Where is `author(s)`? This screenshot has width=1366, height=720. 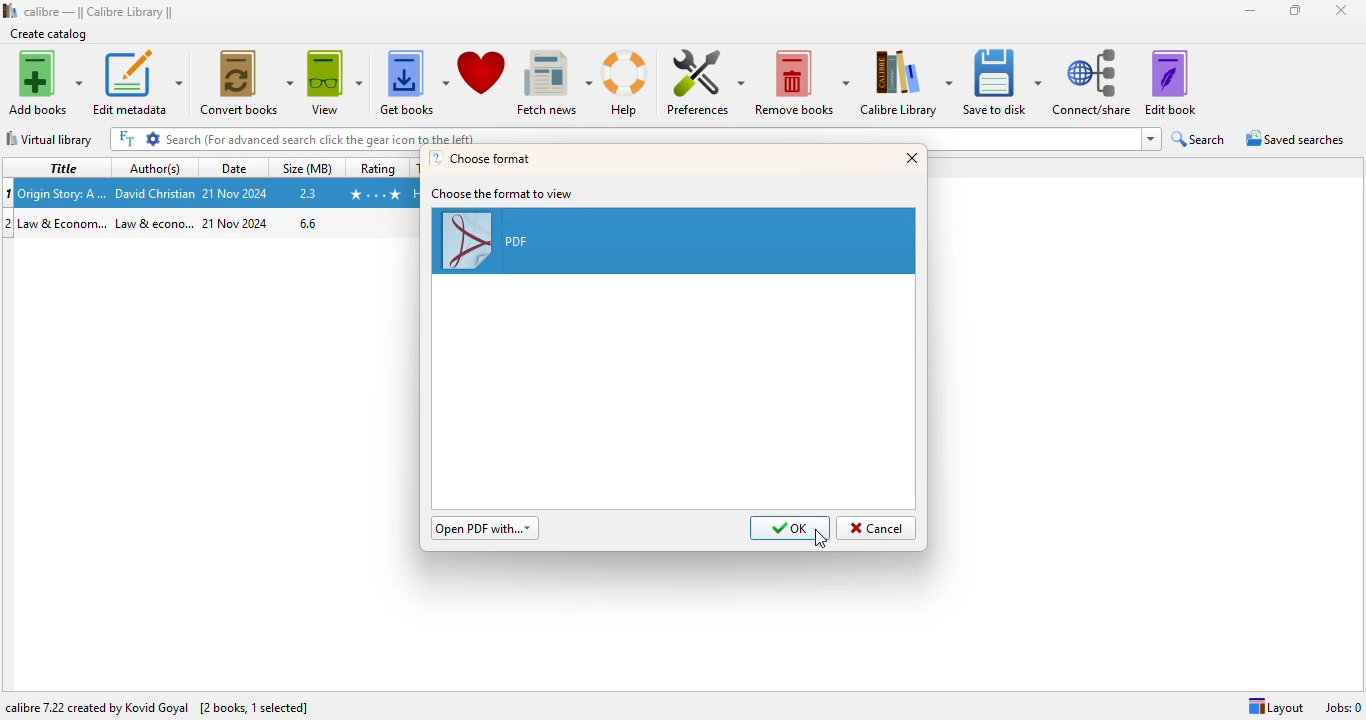 author(s) is located at coordinates (155, 168).